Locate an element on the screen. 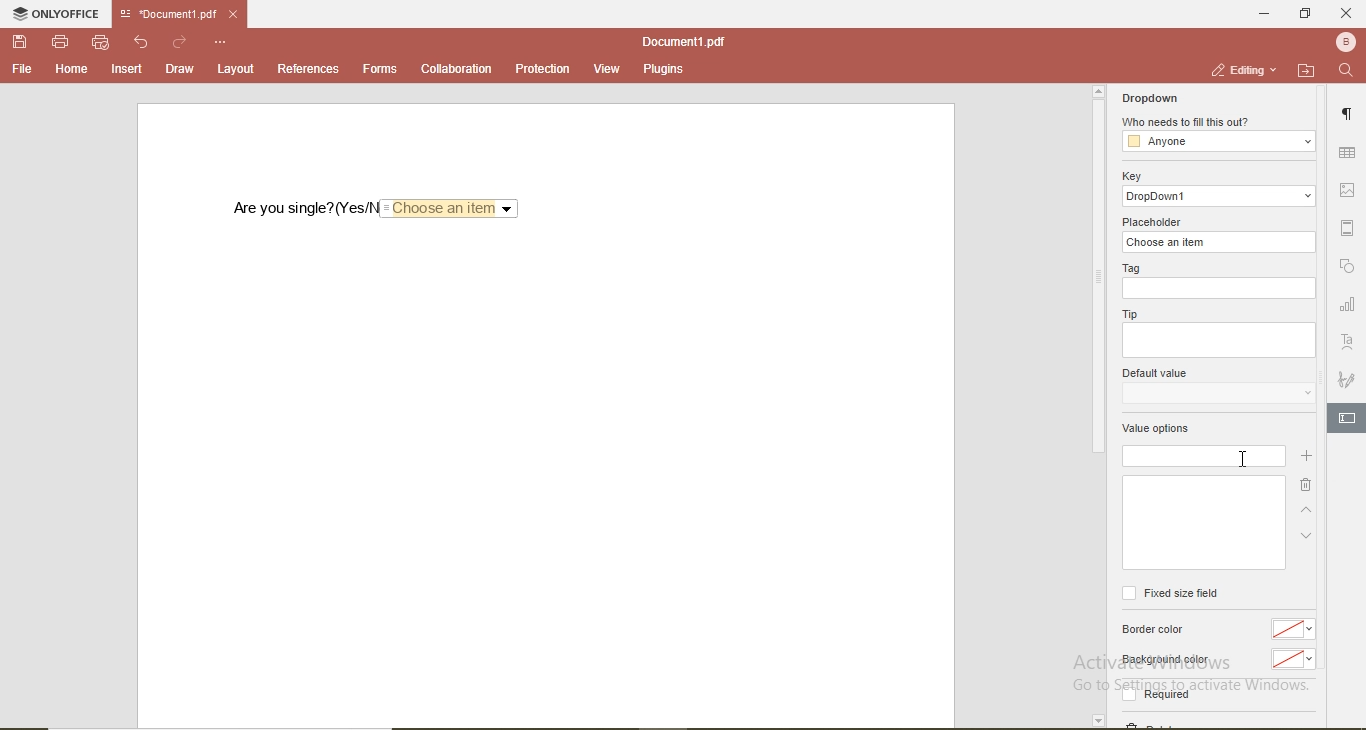 This screenshot has width=1366, height=730. references is located at coordinates (309, 68).